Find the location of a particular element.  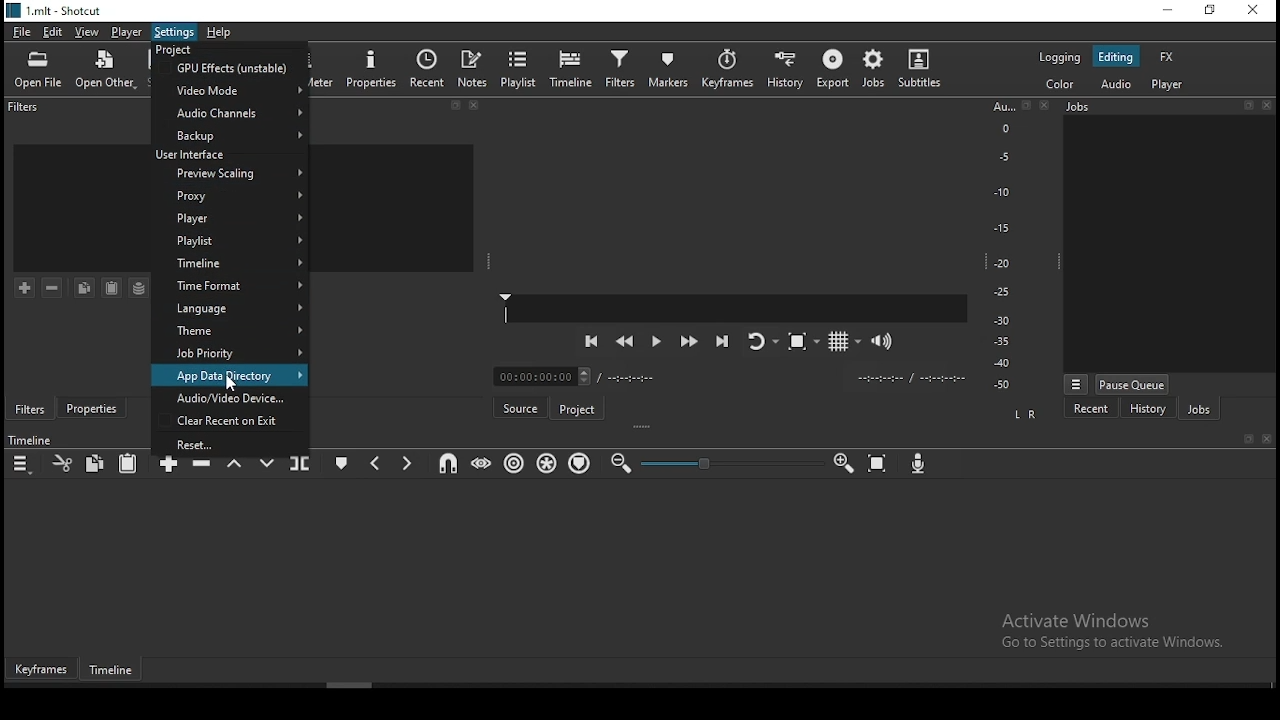

recent is located at coordinates (1091, 408).